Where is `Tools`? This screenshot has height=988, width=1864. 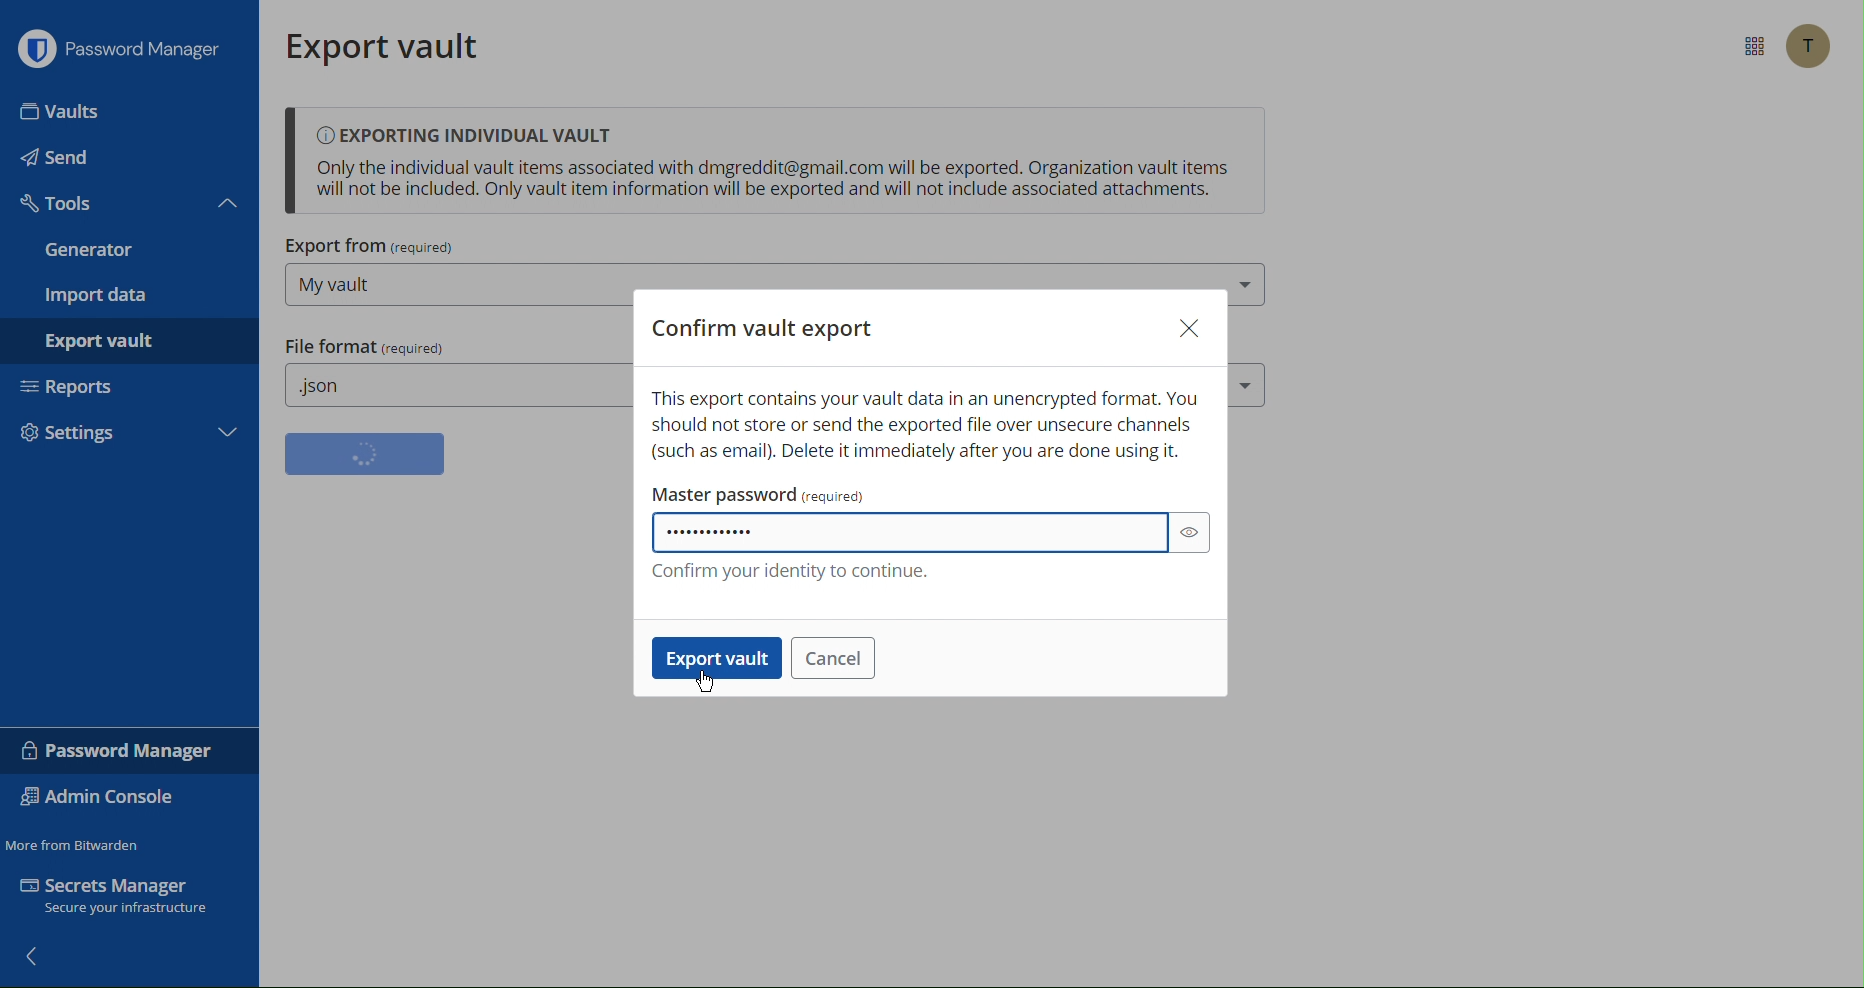
Tools is located at coordinates (60, 204).